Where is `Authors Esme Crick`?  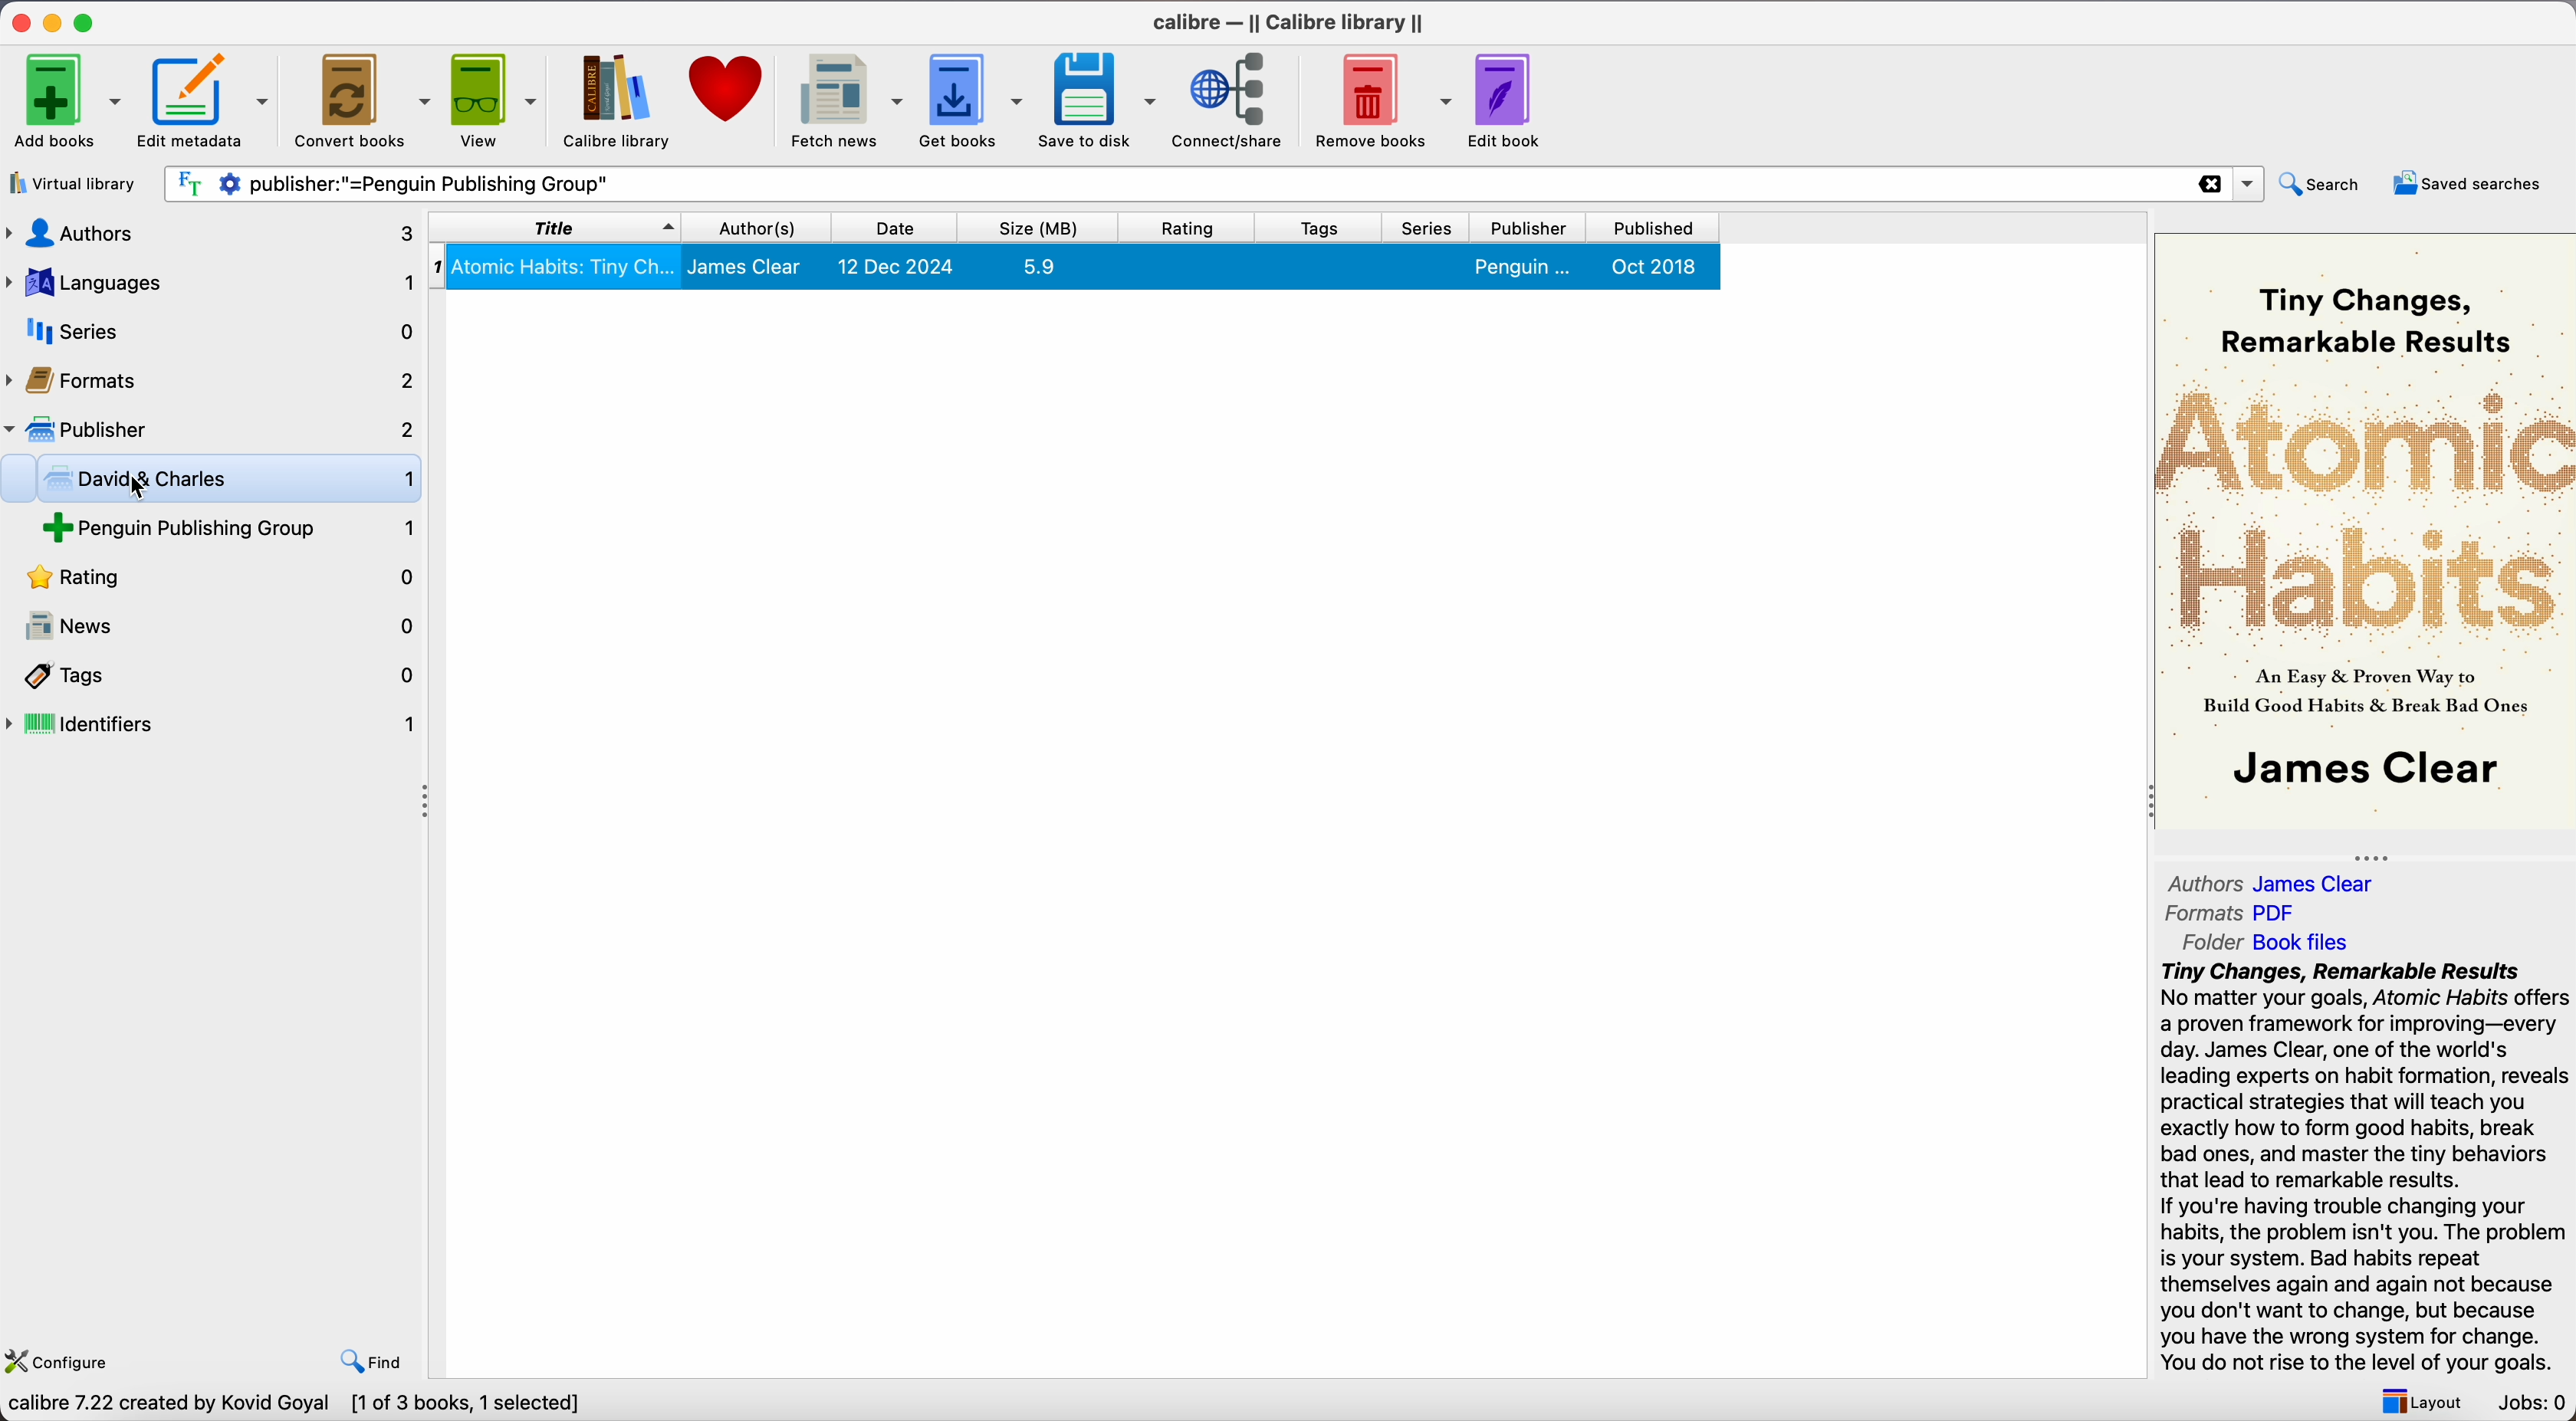
Authors Esme Crick is located at coordinates (2276, 880).